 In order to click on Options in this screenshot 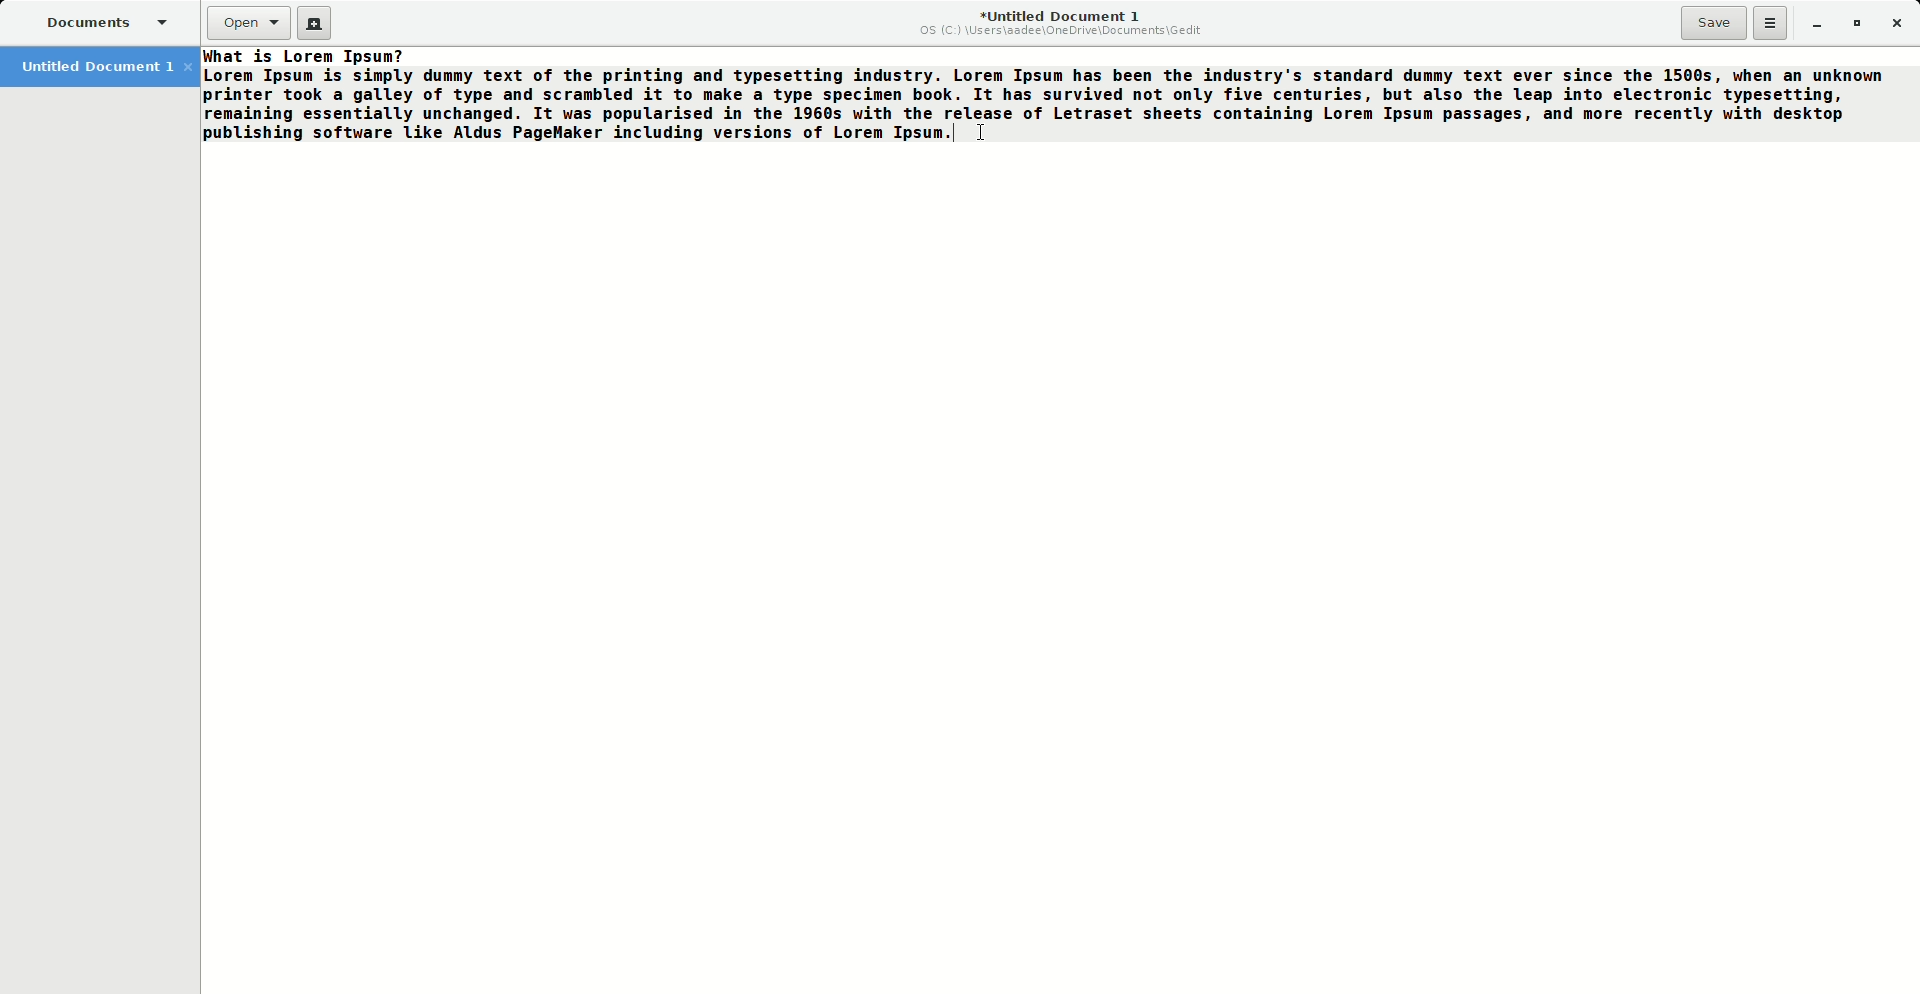, I will do `click(1771, 22)`.